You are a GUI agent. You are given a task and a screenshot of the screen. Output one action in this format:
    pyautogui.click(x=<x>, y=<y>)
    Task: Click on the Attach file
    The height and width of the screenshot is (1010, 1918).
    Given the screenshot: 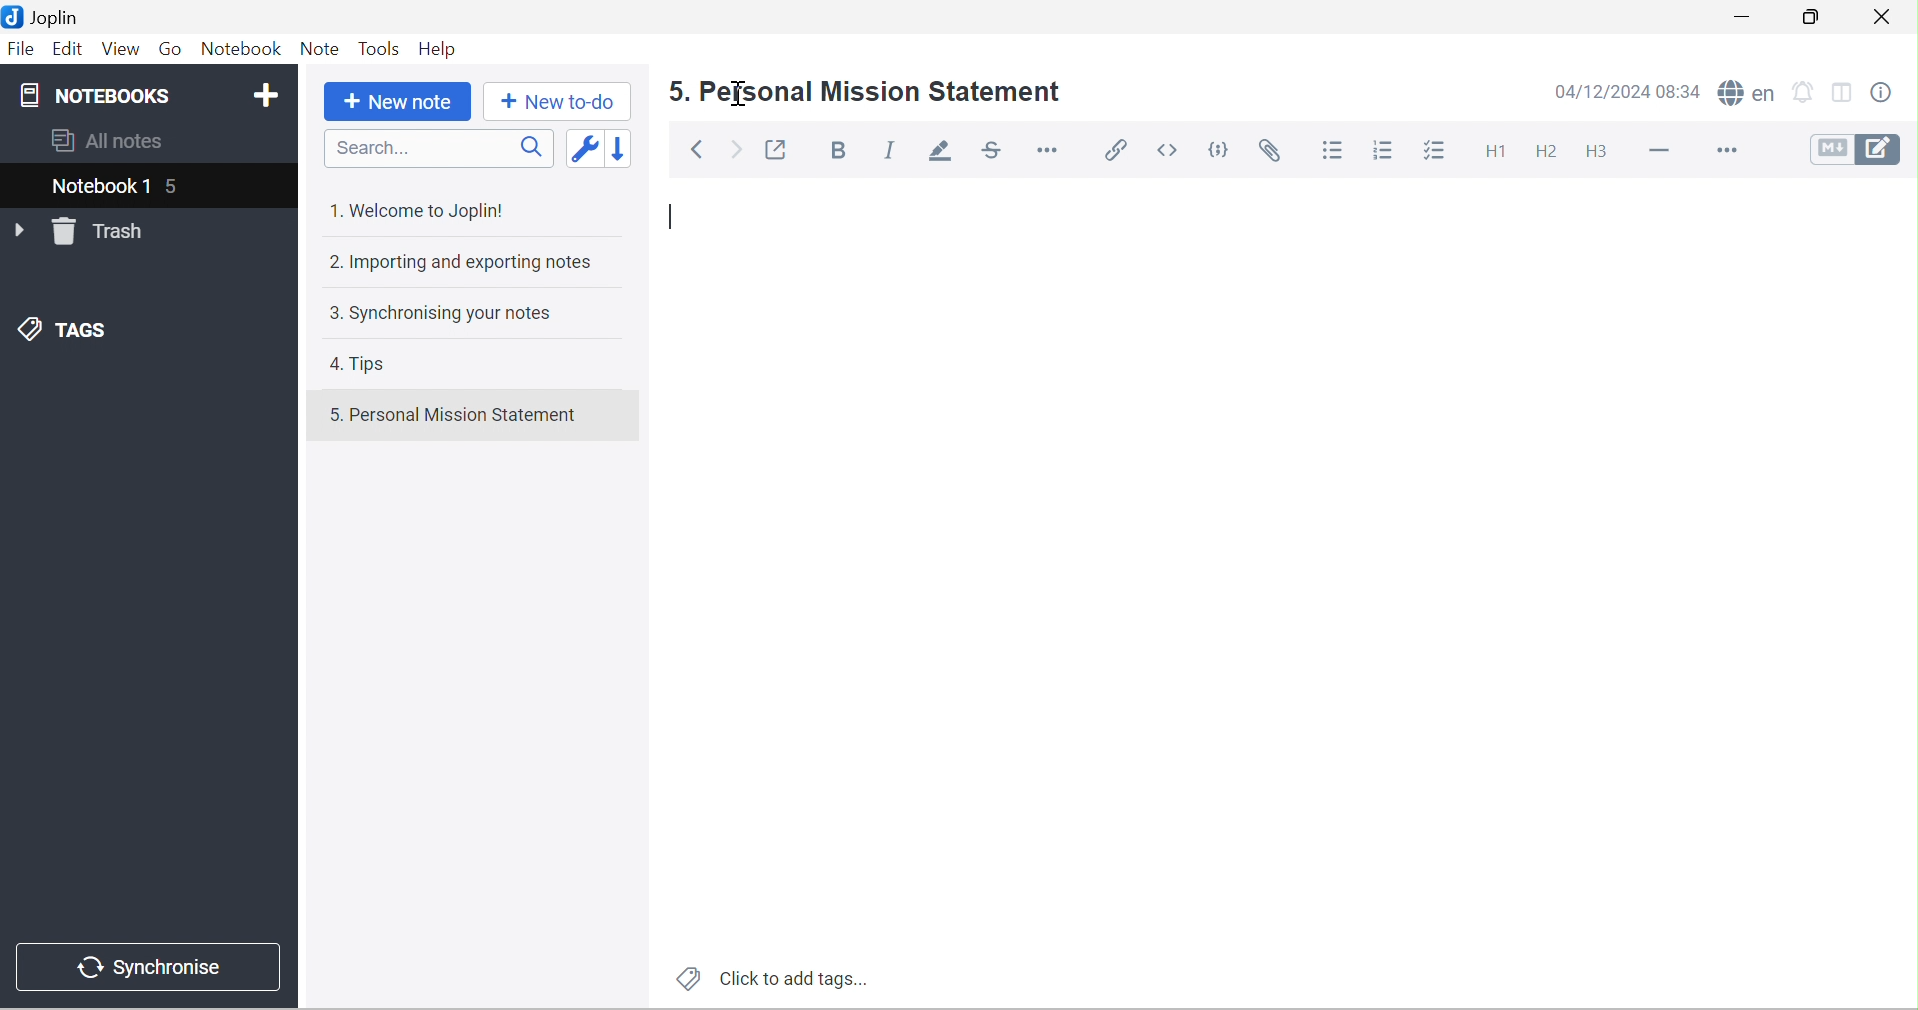 What is the action you would take?
    pyautogui.click(x=1275, y=152)
    